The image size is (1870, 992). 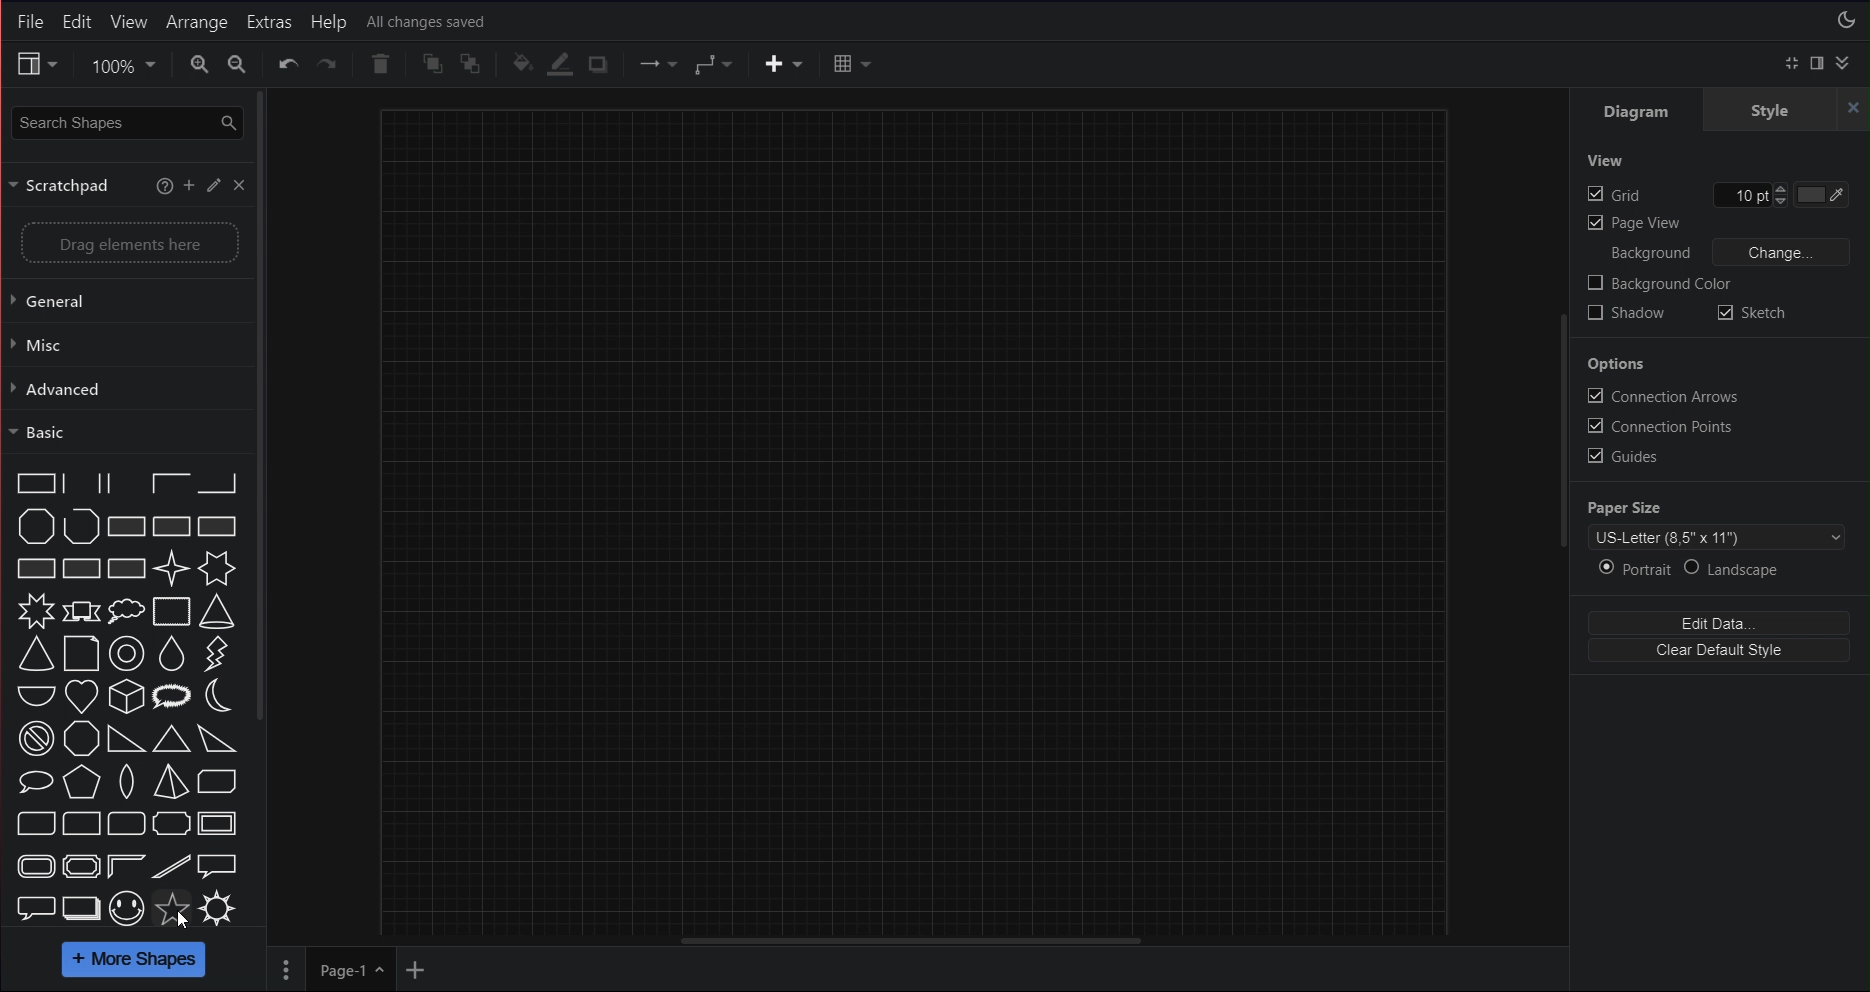 What do you see at coordinates (1605, 160) in the screenshot?
I see `View` at bounding box center [1605, 160].